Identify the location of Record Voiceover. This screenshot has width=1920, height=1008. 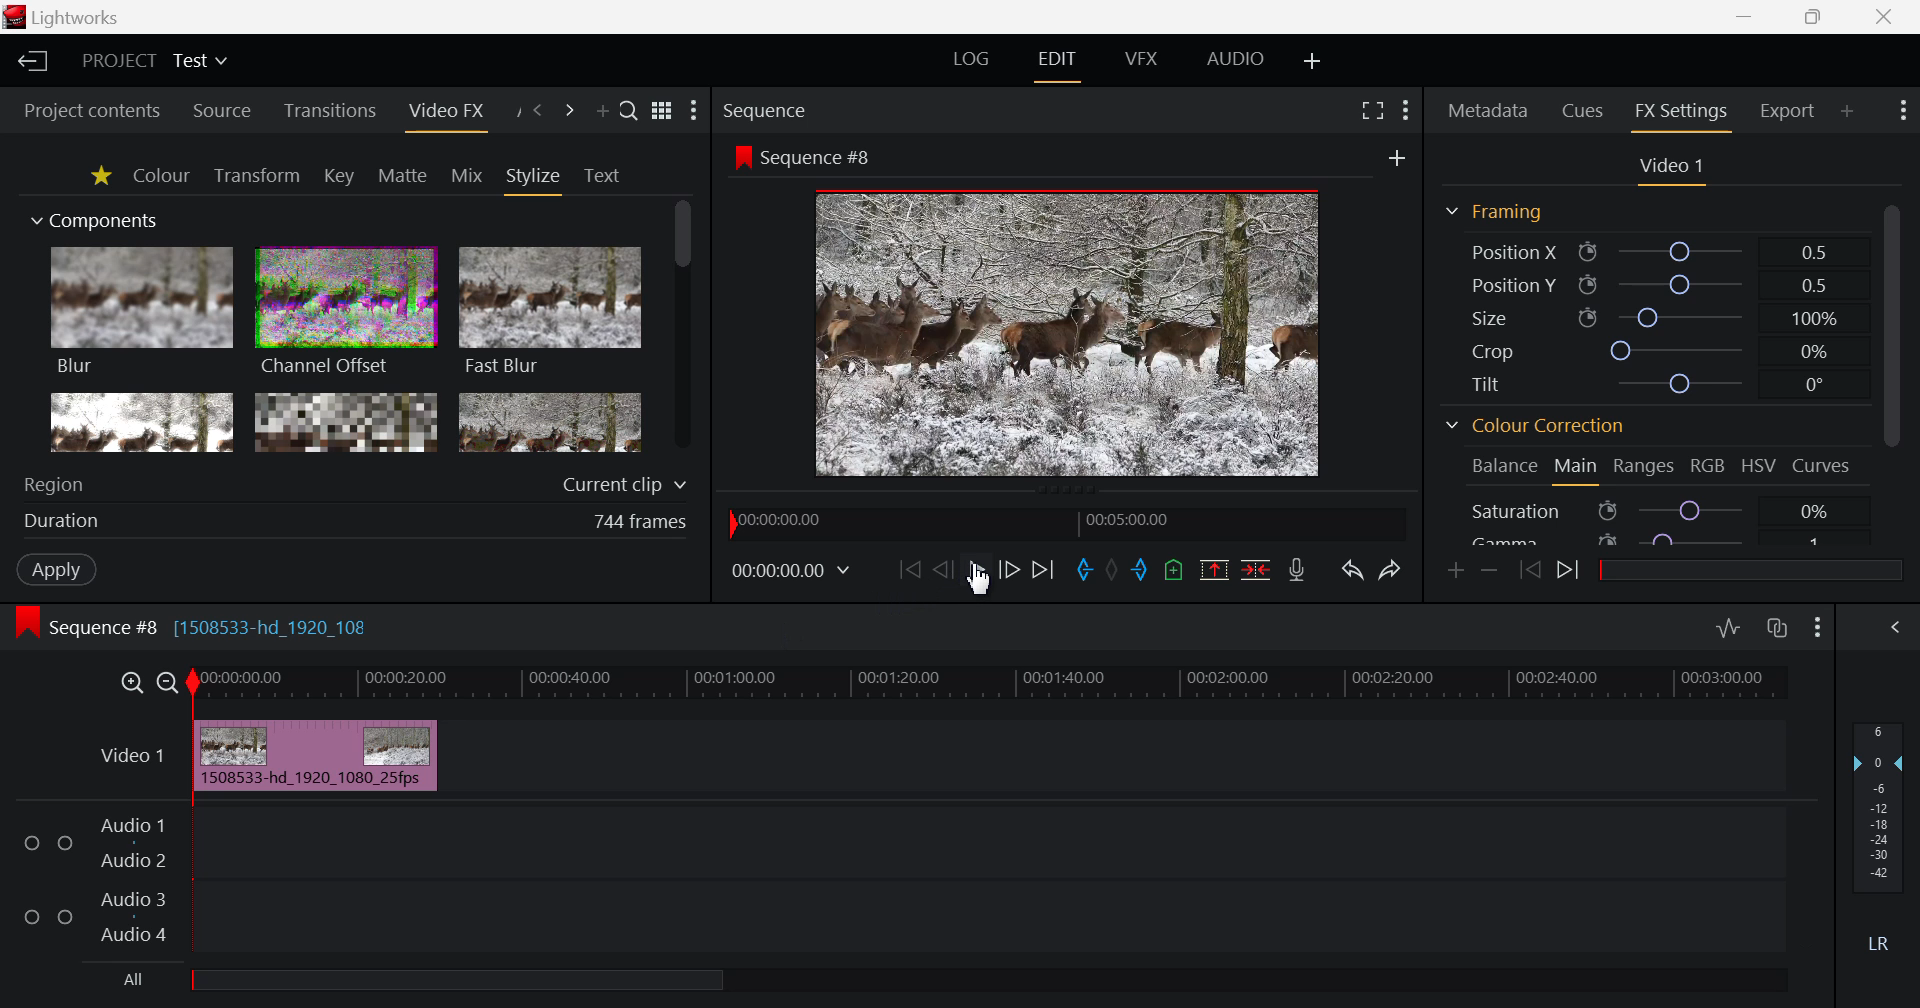
(1300, 570).